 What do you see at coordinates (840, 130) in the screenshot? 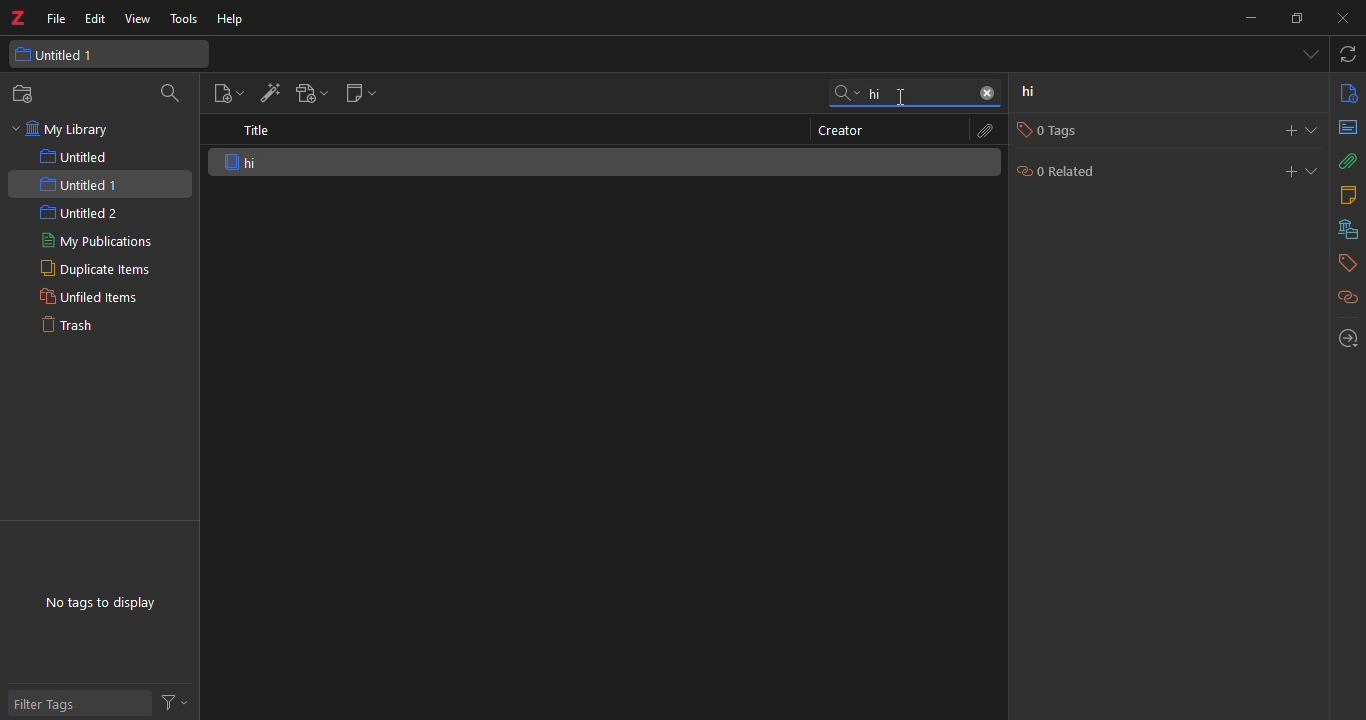
I see `creator` at bounding box center [840, 130].